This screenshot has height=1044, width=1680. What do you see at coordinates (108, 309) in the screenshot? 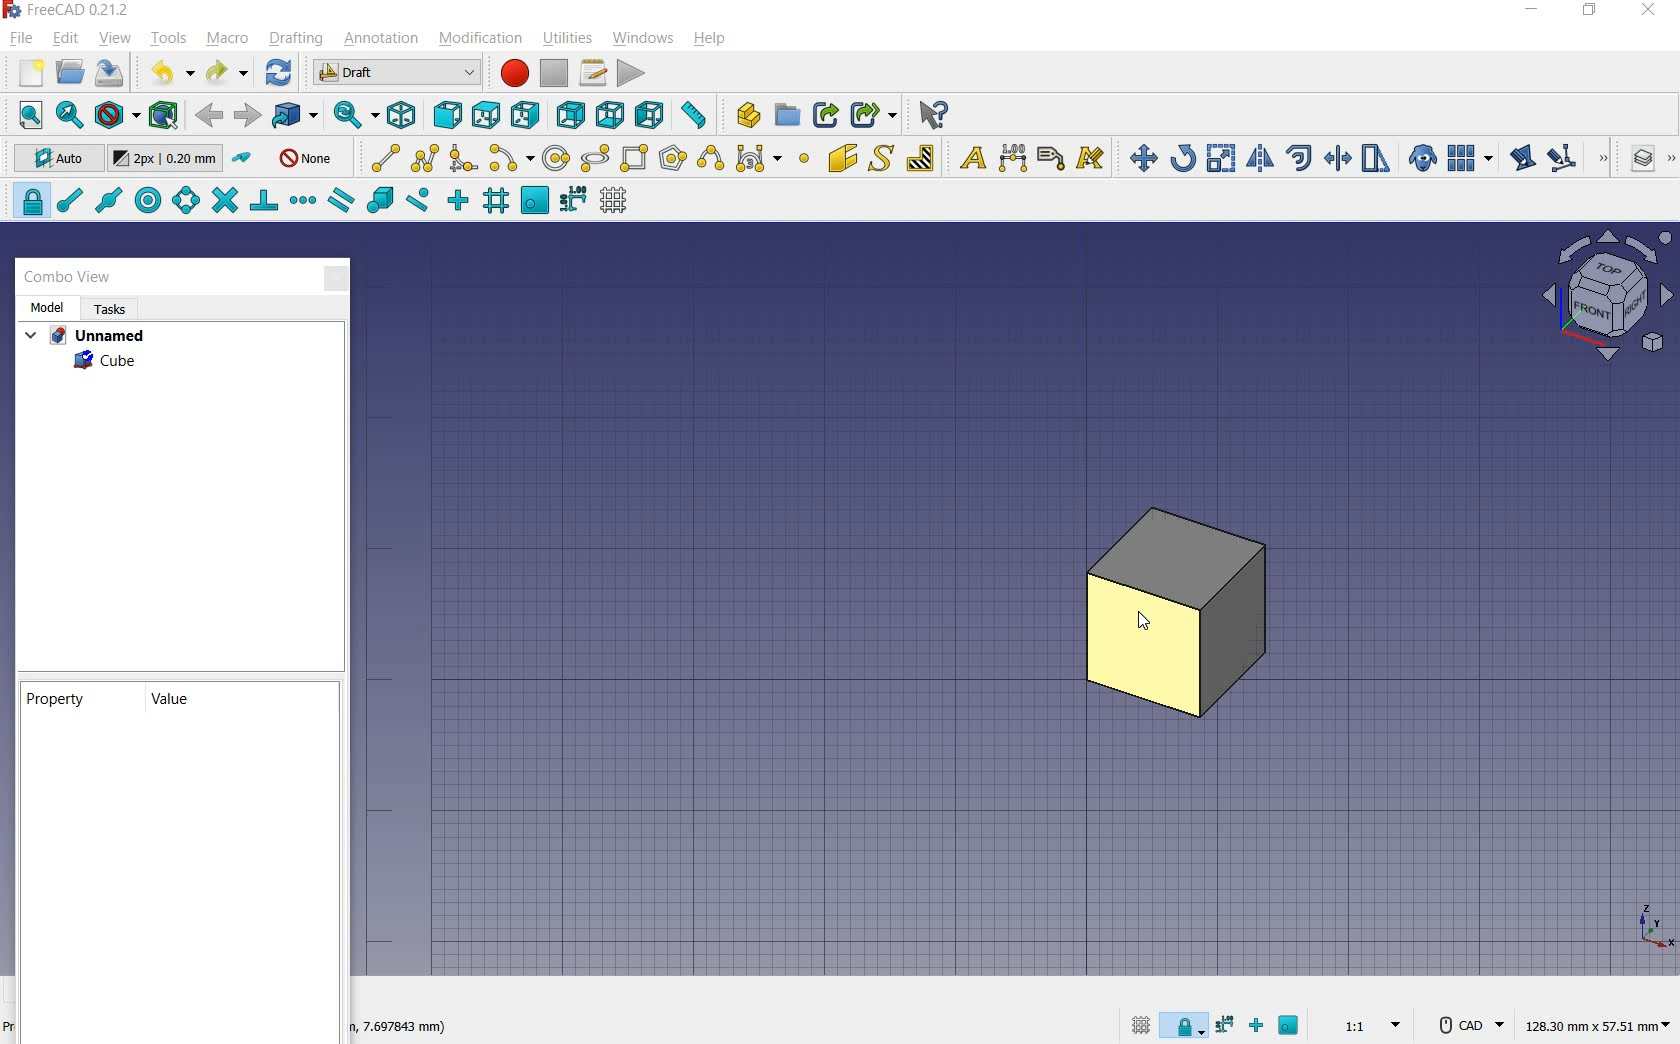
I see `tasks` at bounding box center [108, 309].